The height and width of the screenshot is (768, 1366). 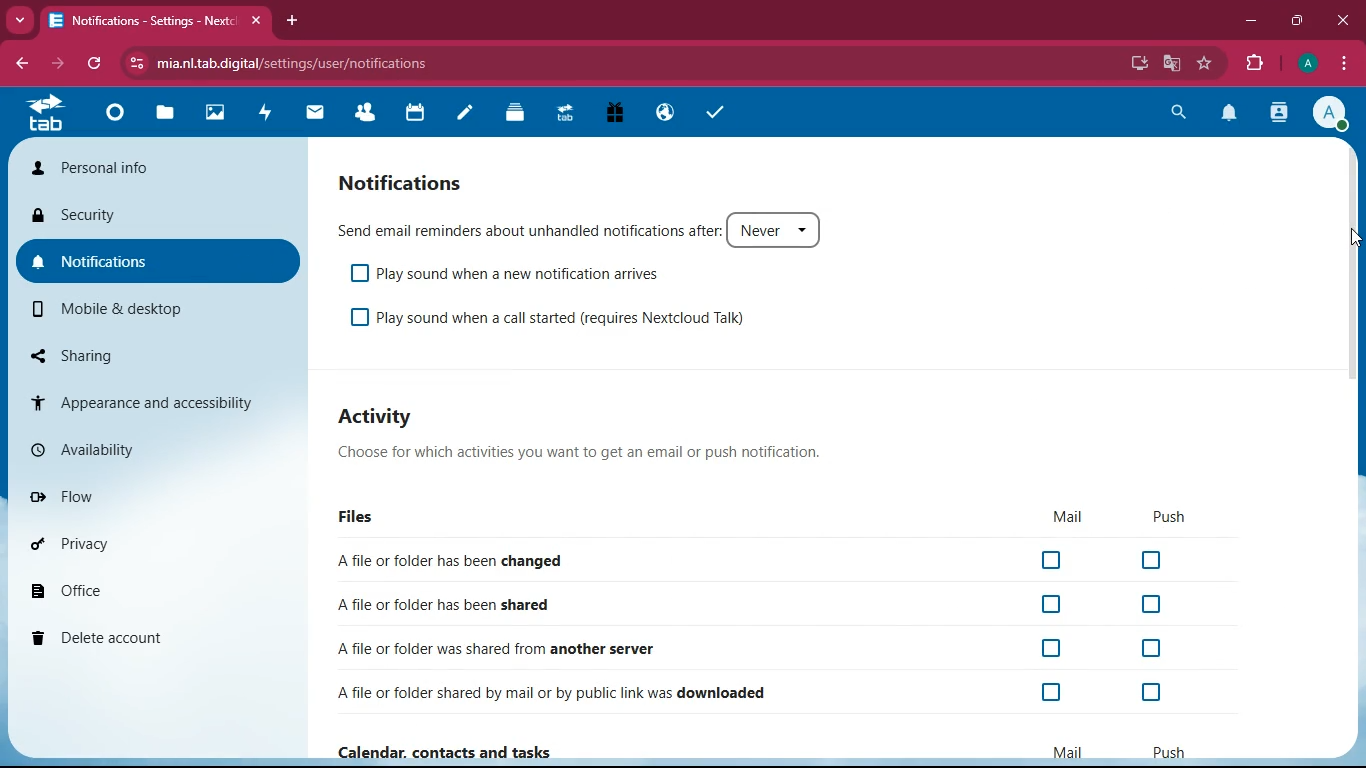 What do you see at coordinates (1308, 64) in the screenshot?
I see `profile` at bounding box center [1308, 64].